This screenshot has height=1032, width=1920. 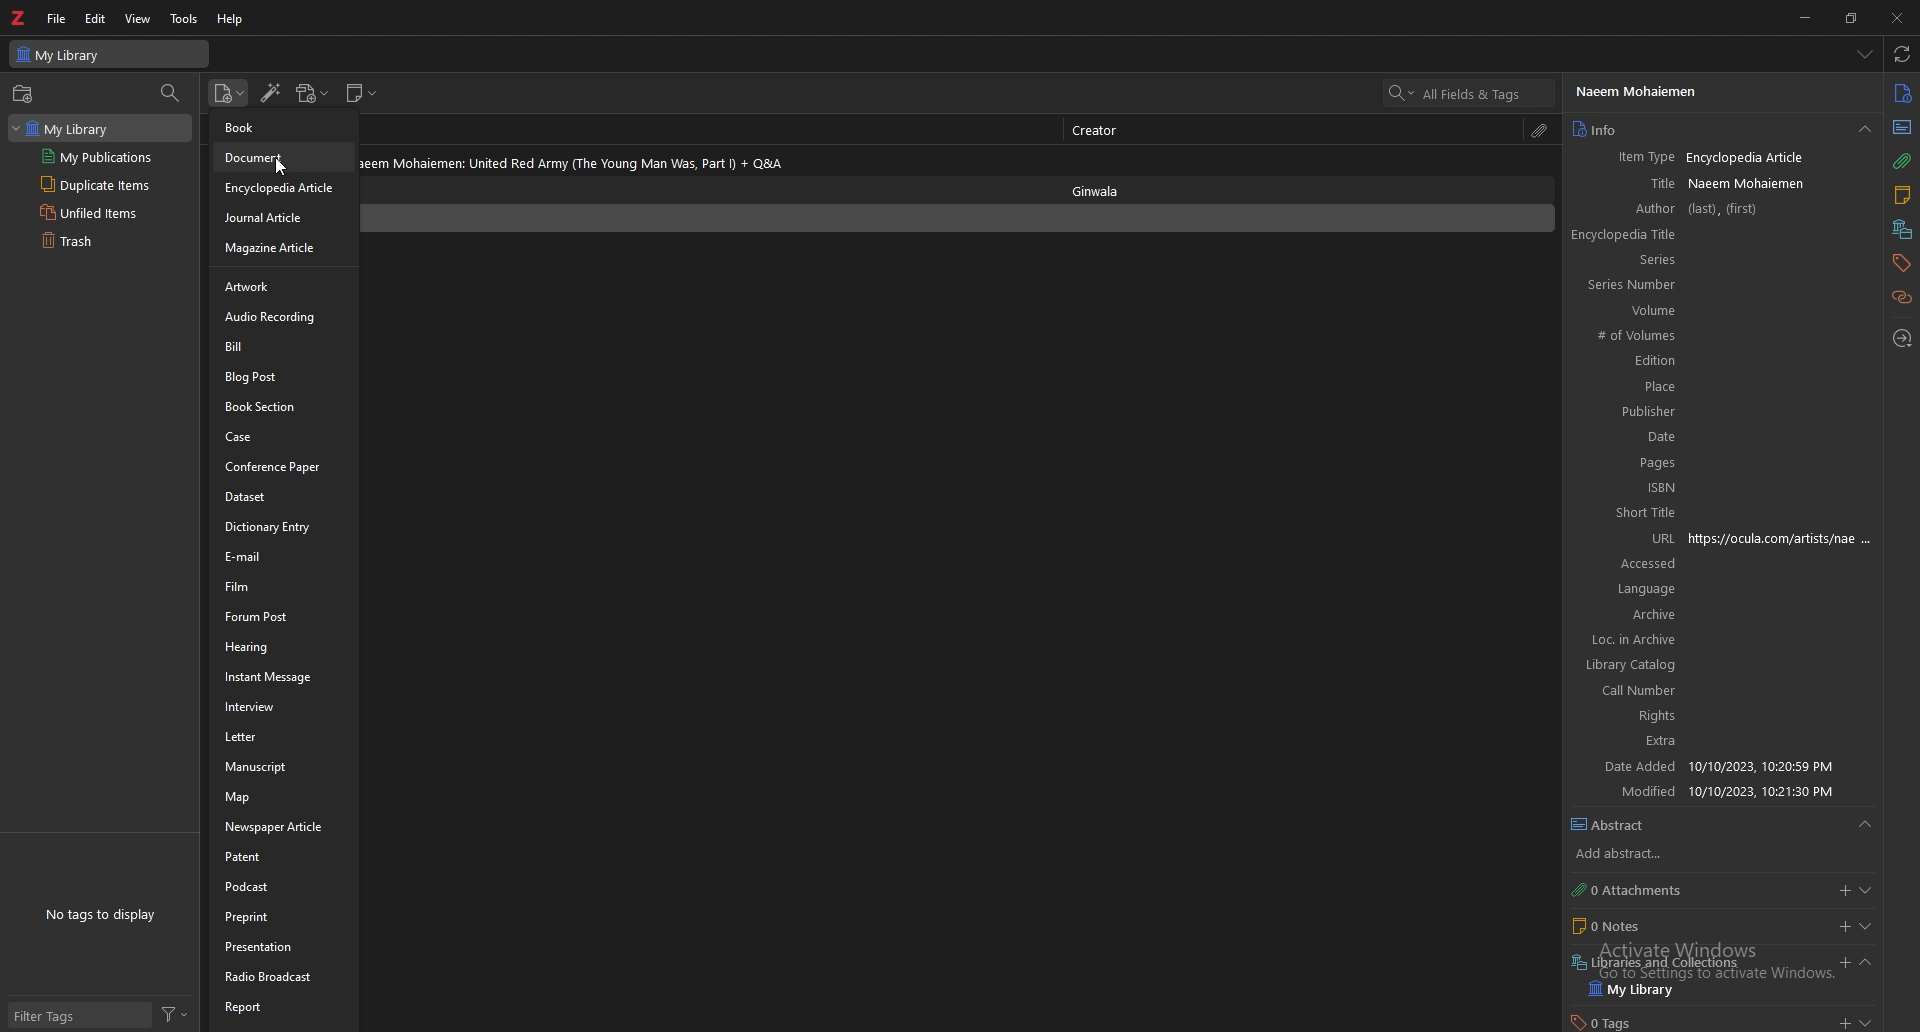 I want to click on new note, so click(x=363, y=93).